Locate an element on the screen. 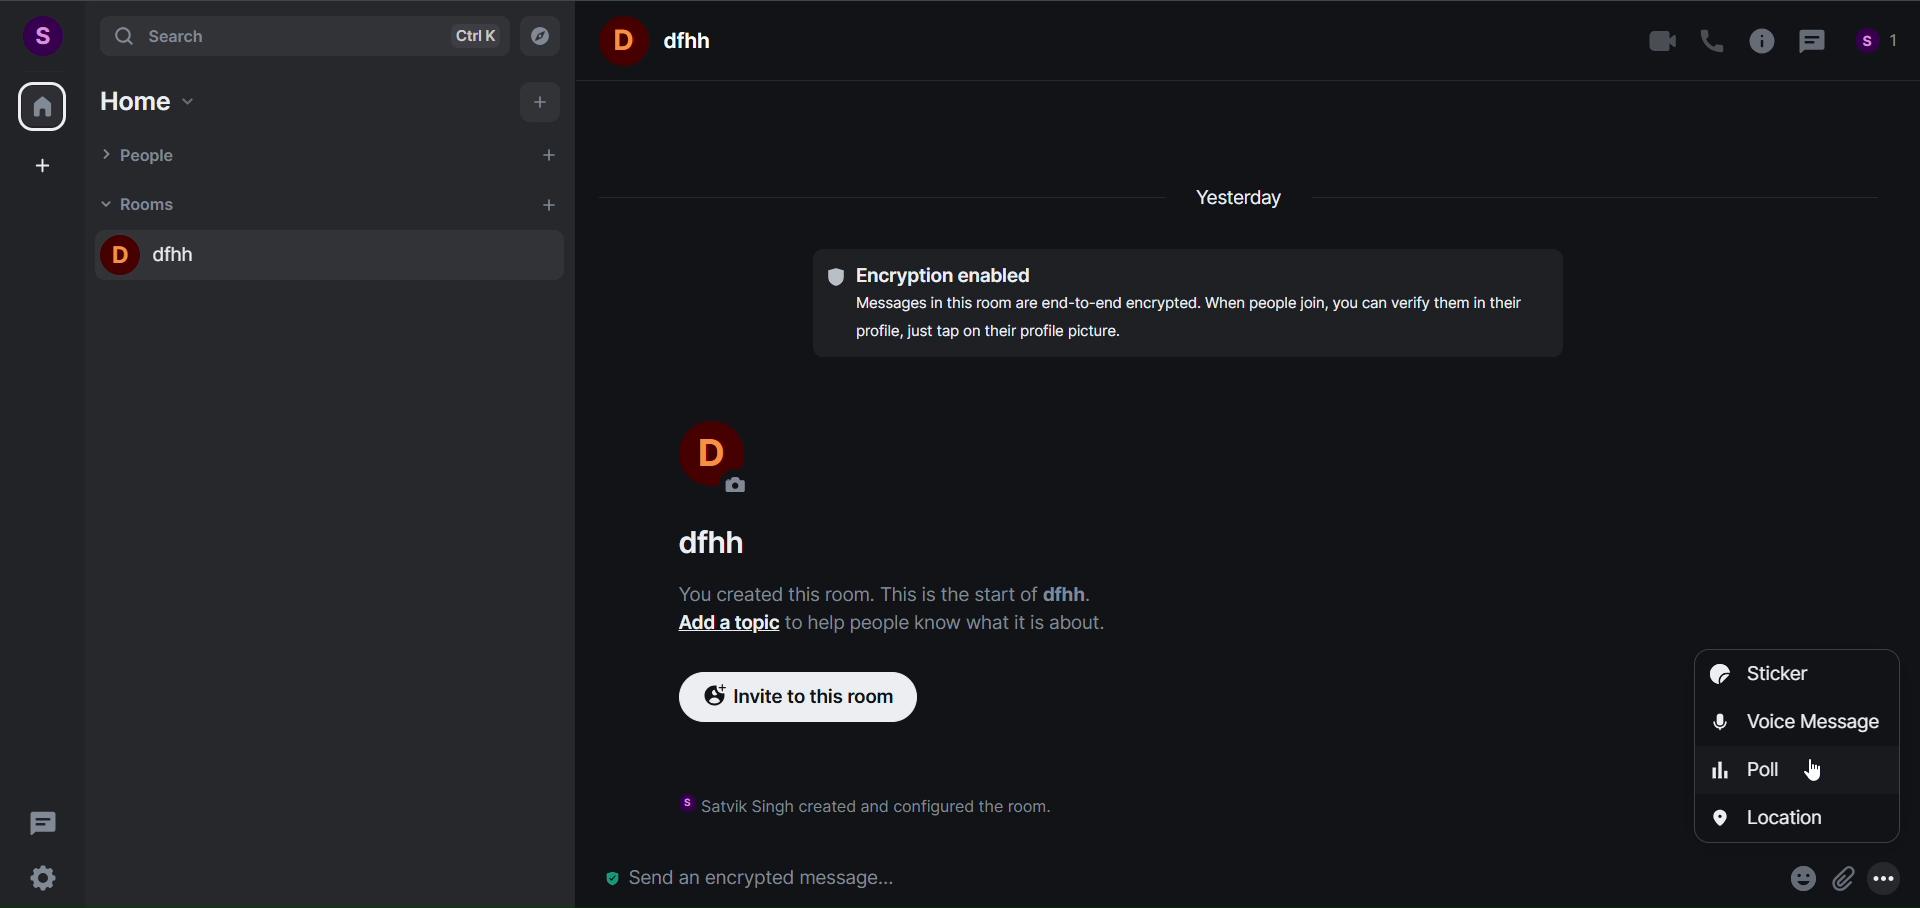 The width and height of the screenshot is (1920, 908). room name is located at coordinates (153, 250).